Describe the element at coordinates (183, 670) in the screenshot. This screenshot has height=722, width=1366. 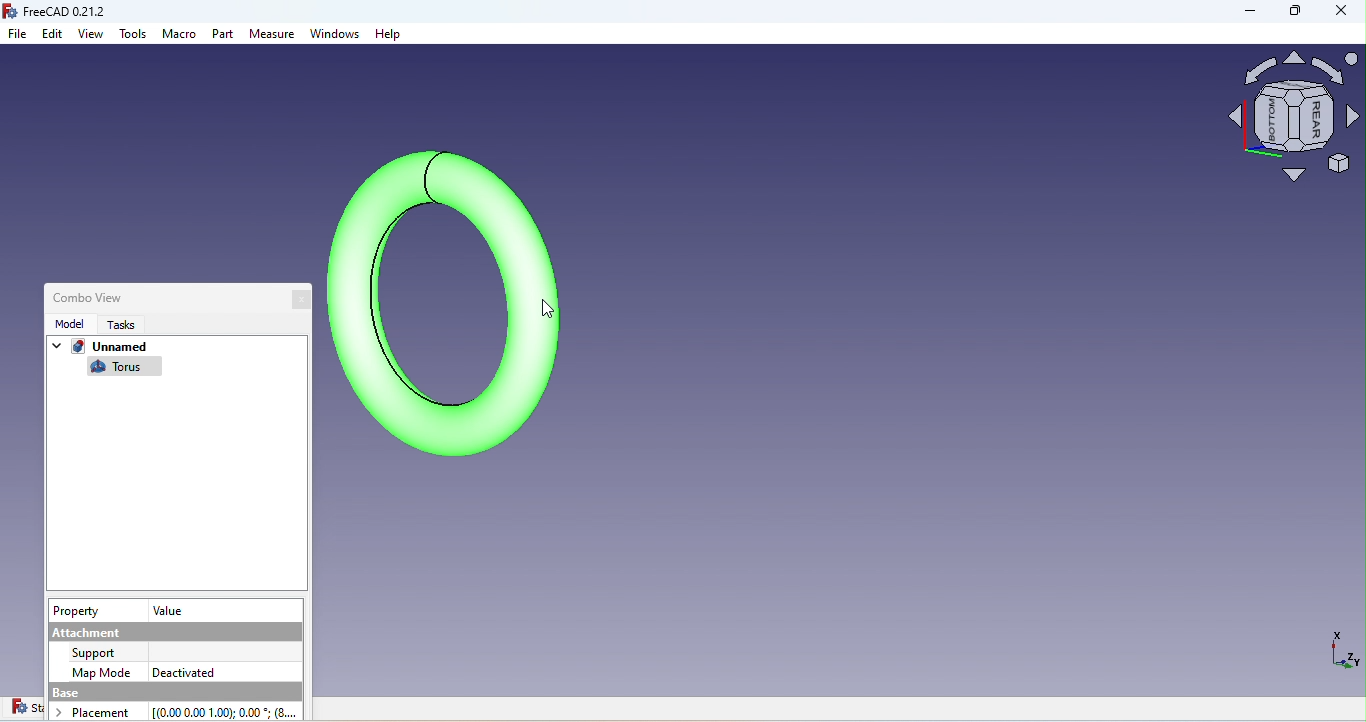
I see `Deactivated` at that location.